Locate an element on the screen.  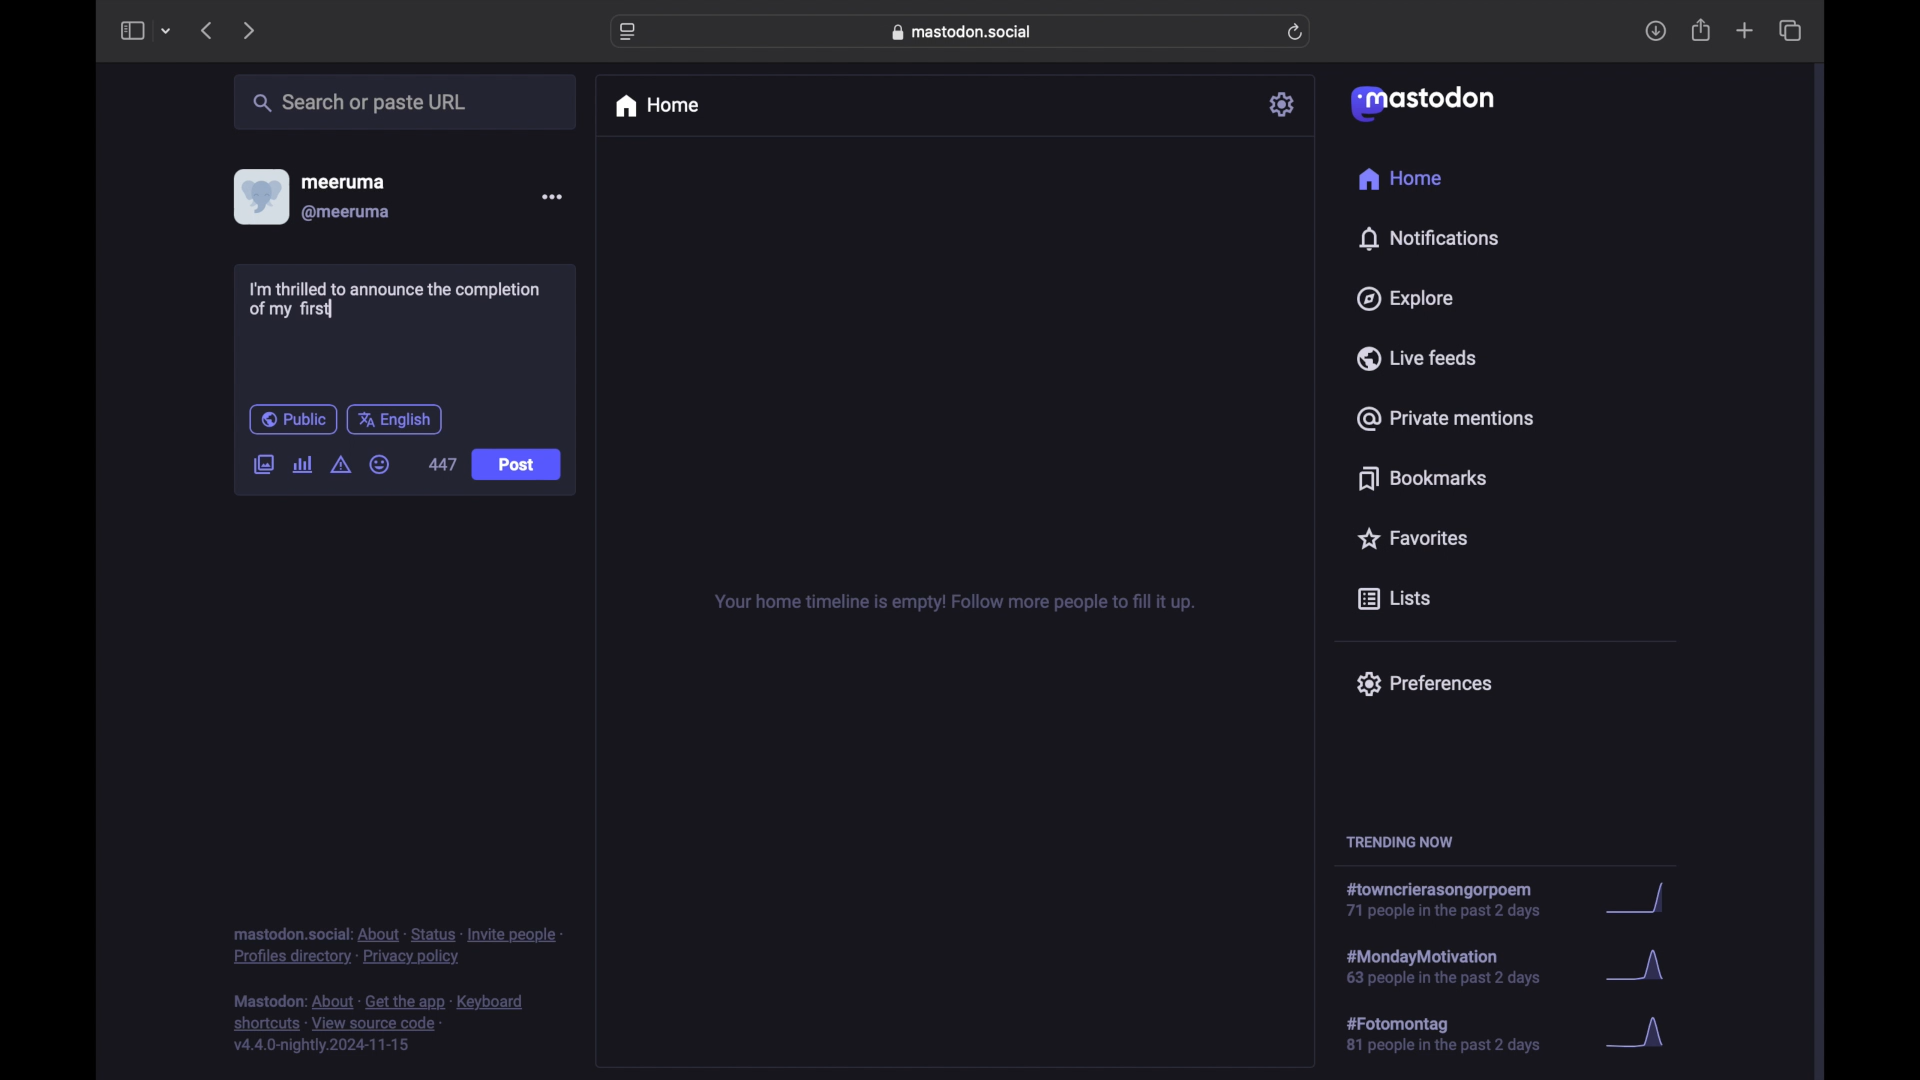
meeruma is located at coordinates (343, 182).